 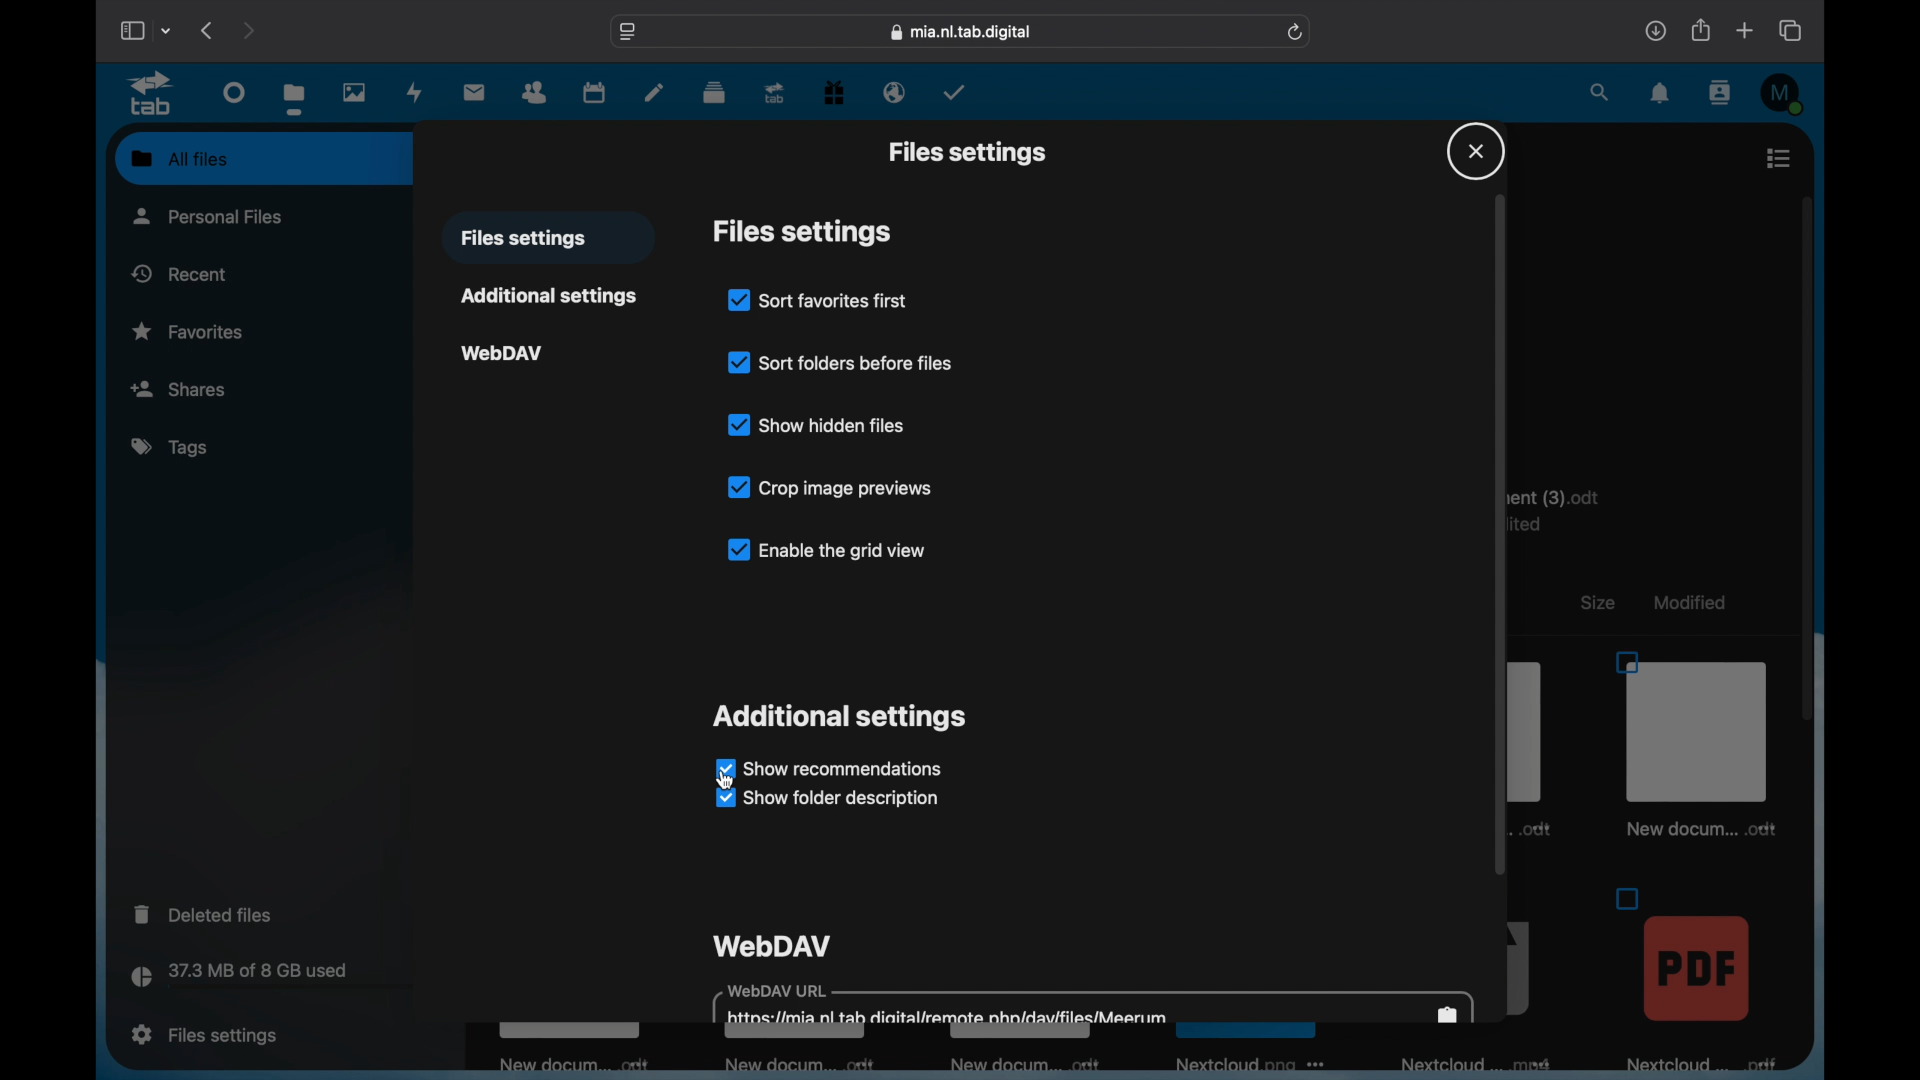 I want to click on sort favorites first, so click(x=817, y=301).